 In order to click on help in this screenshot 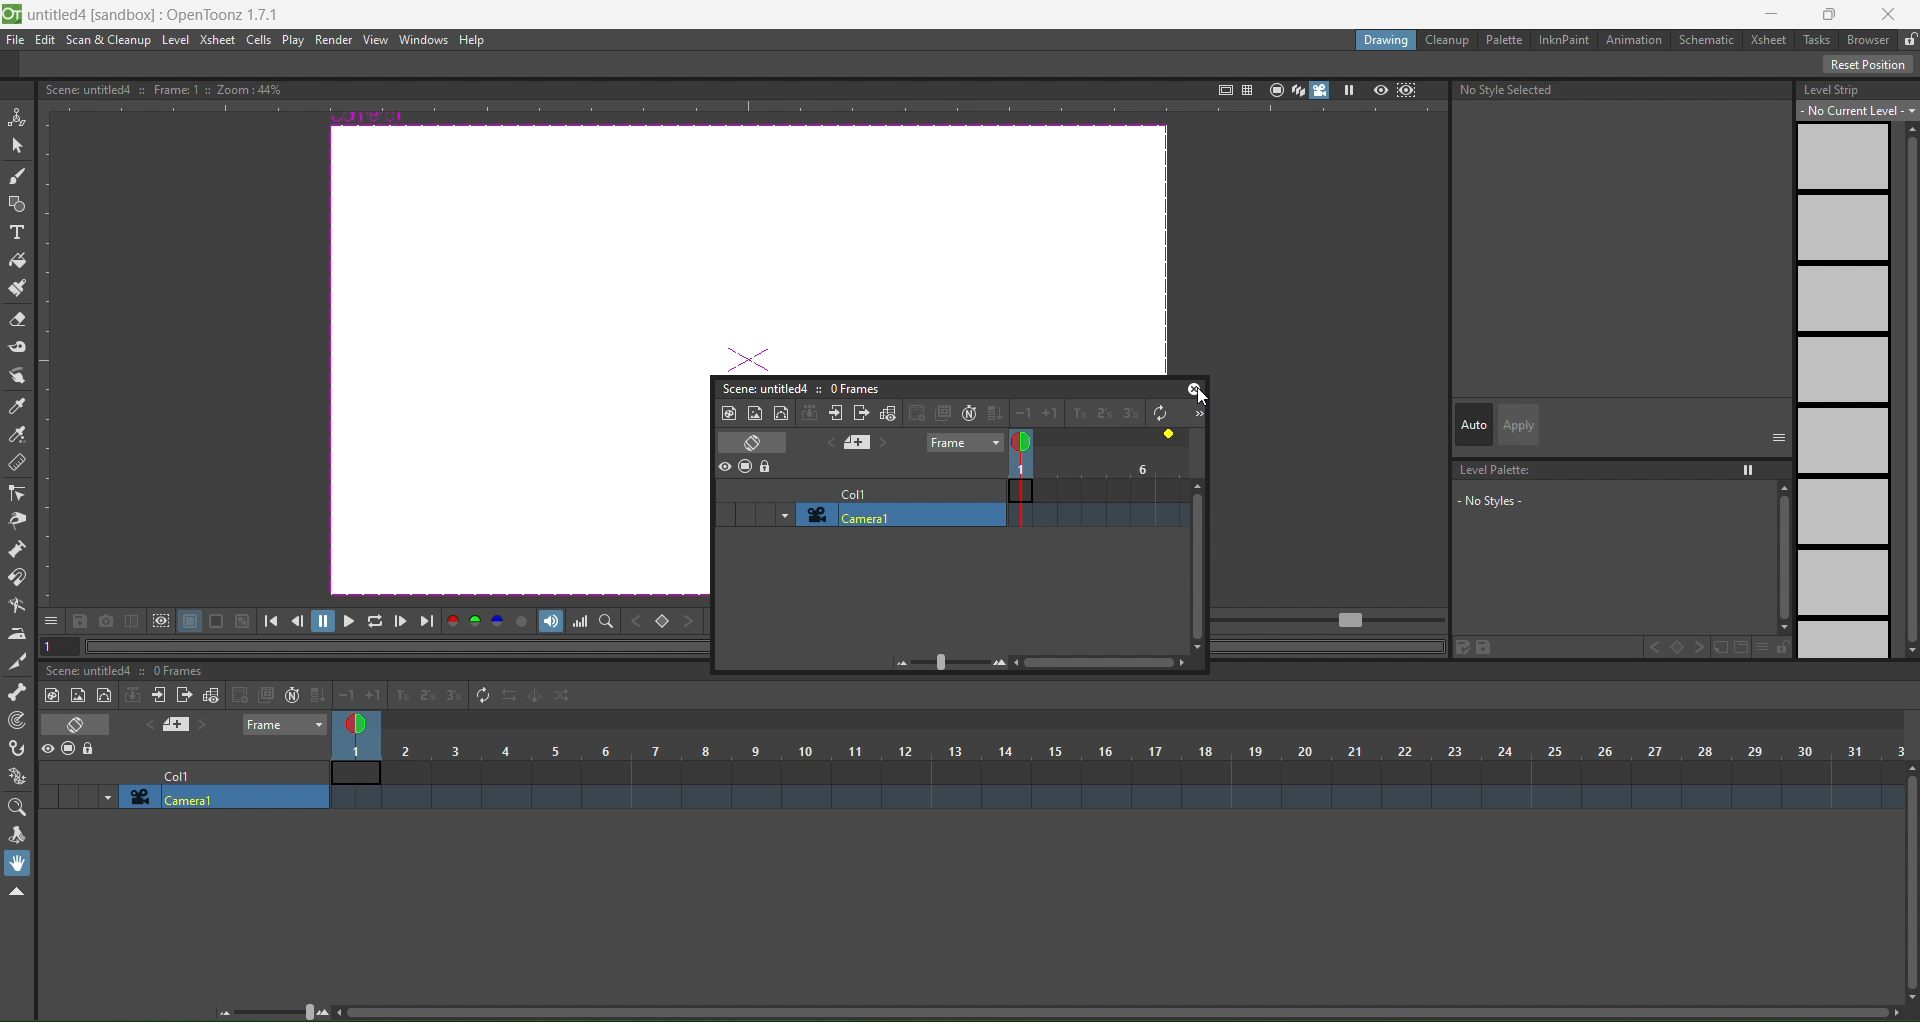, I will do `click(472, 41)`.